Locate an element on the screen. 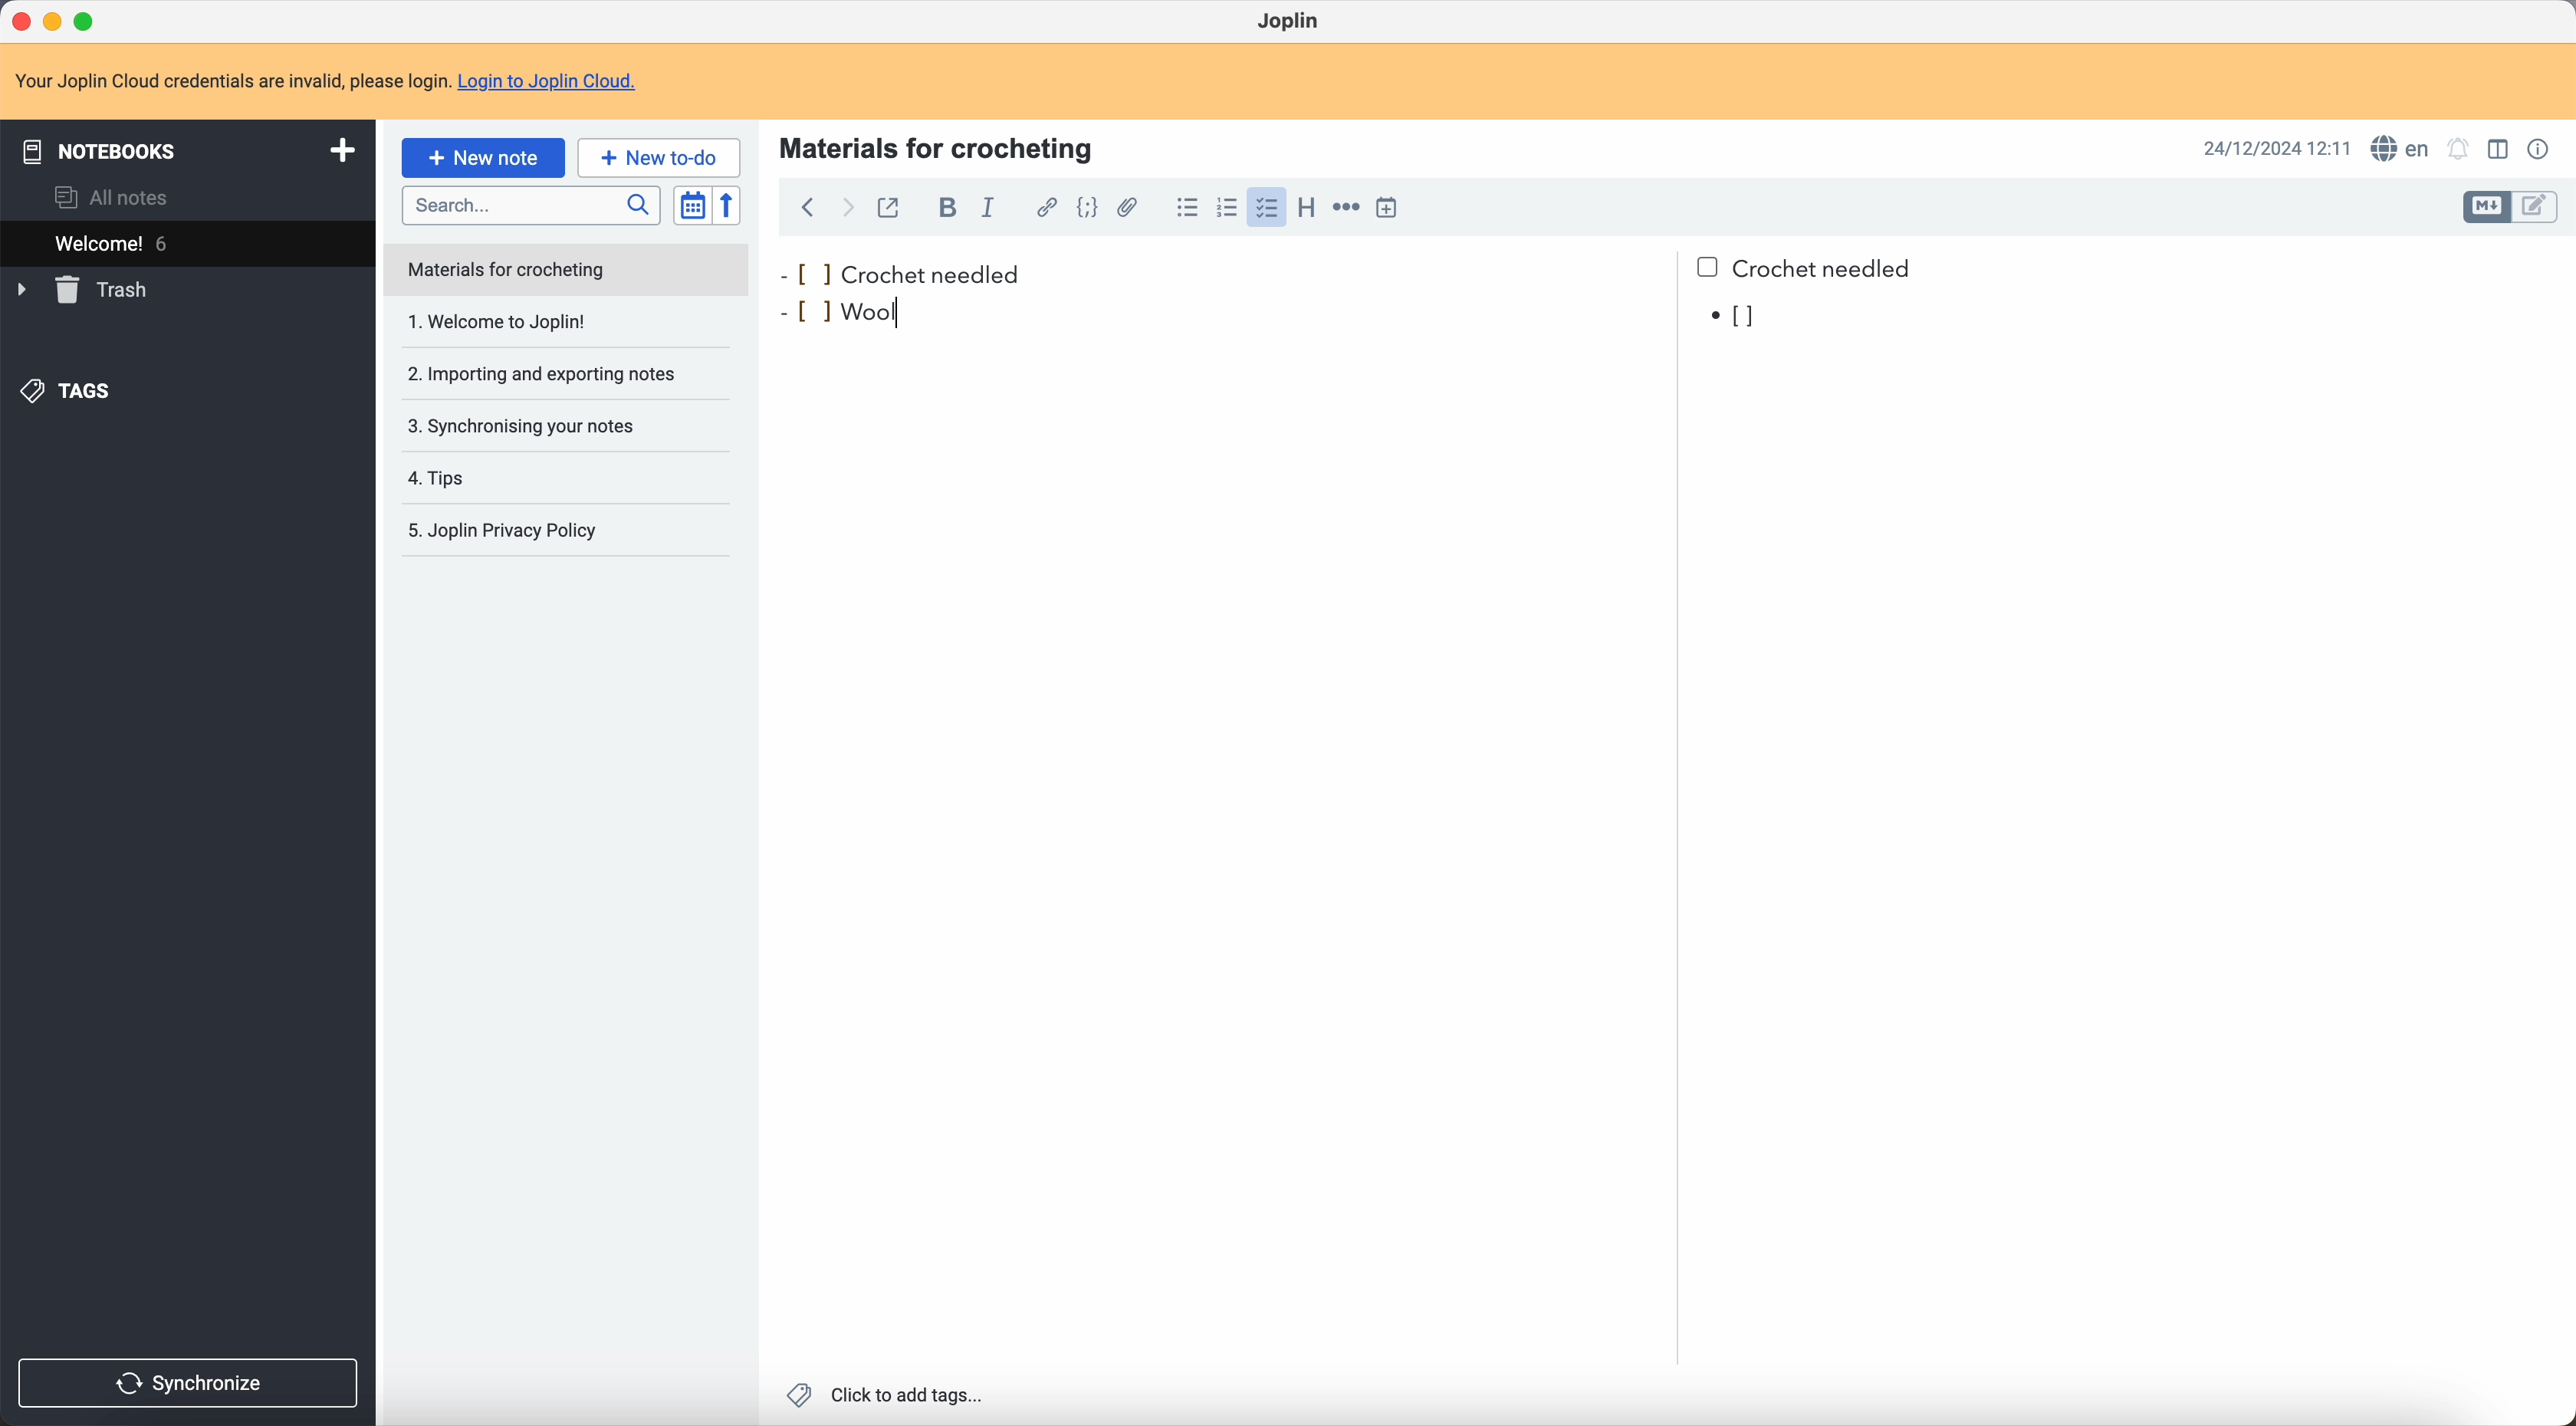  search bar is located at coordinates (530, 203).